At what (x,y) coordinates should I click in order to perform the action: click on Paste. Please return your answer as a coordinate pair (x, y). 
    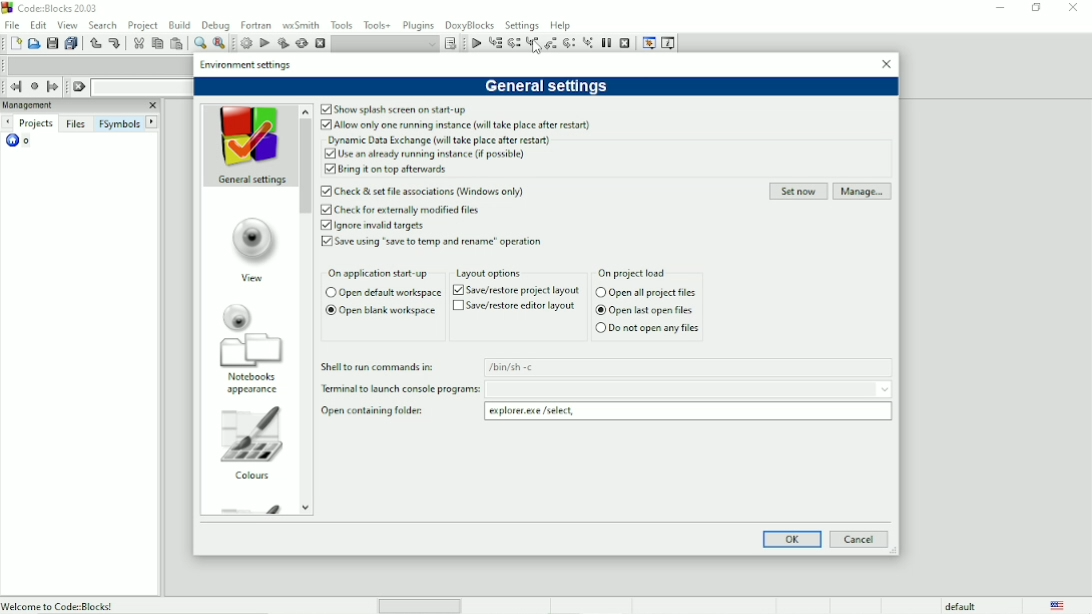
    Looking at the image, I should click on (175, 44).